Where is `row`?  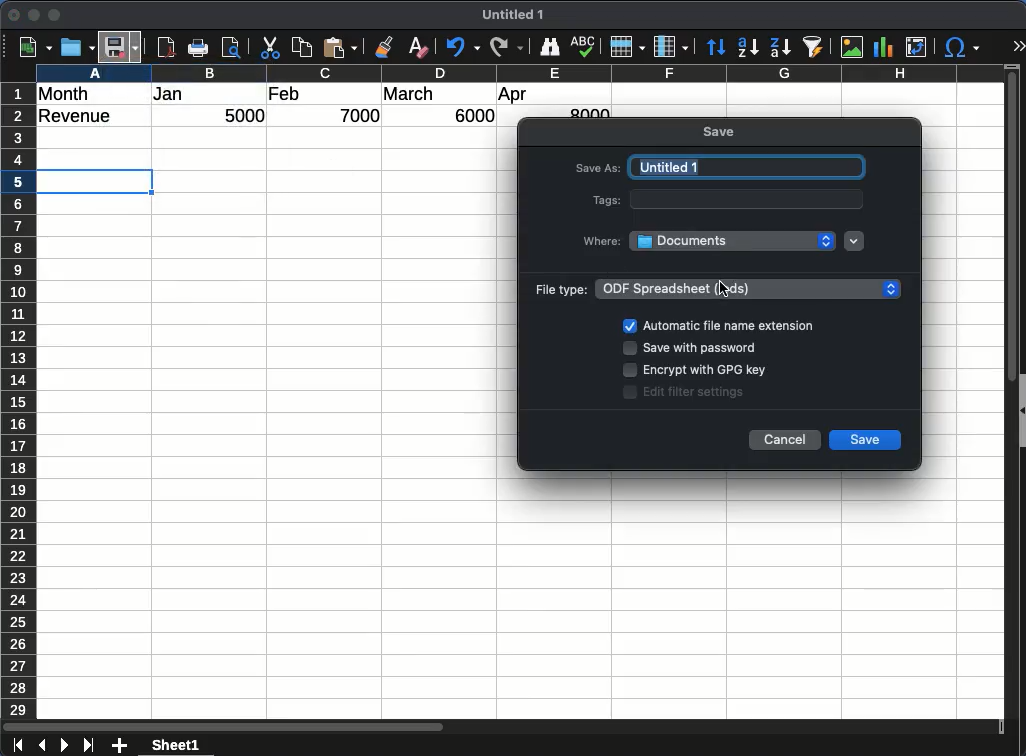 row is located at coordinates (627, 47).